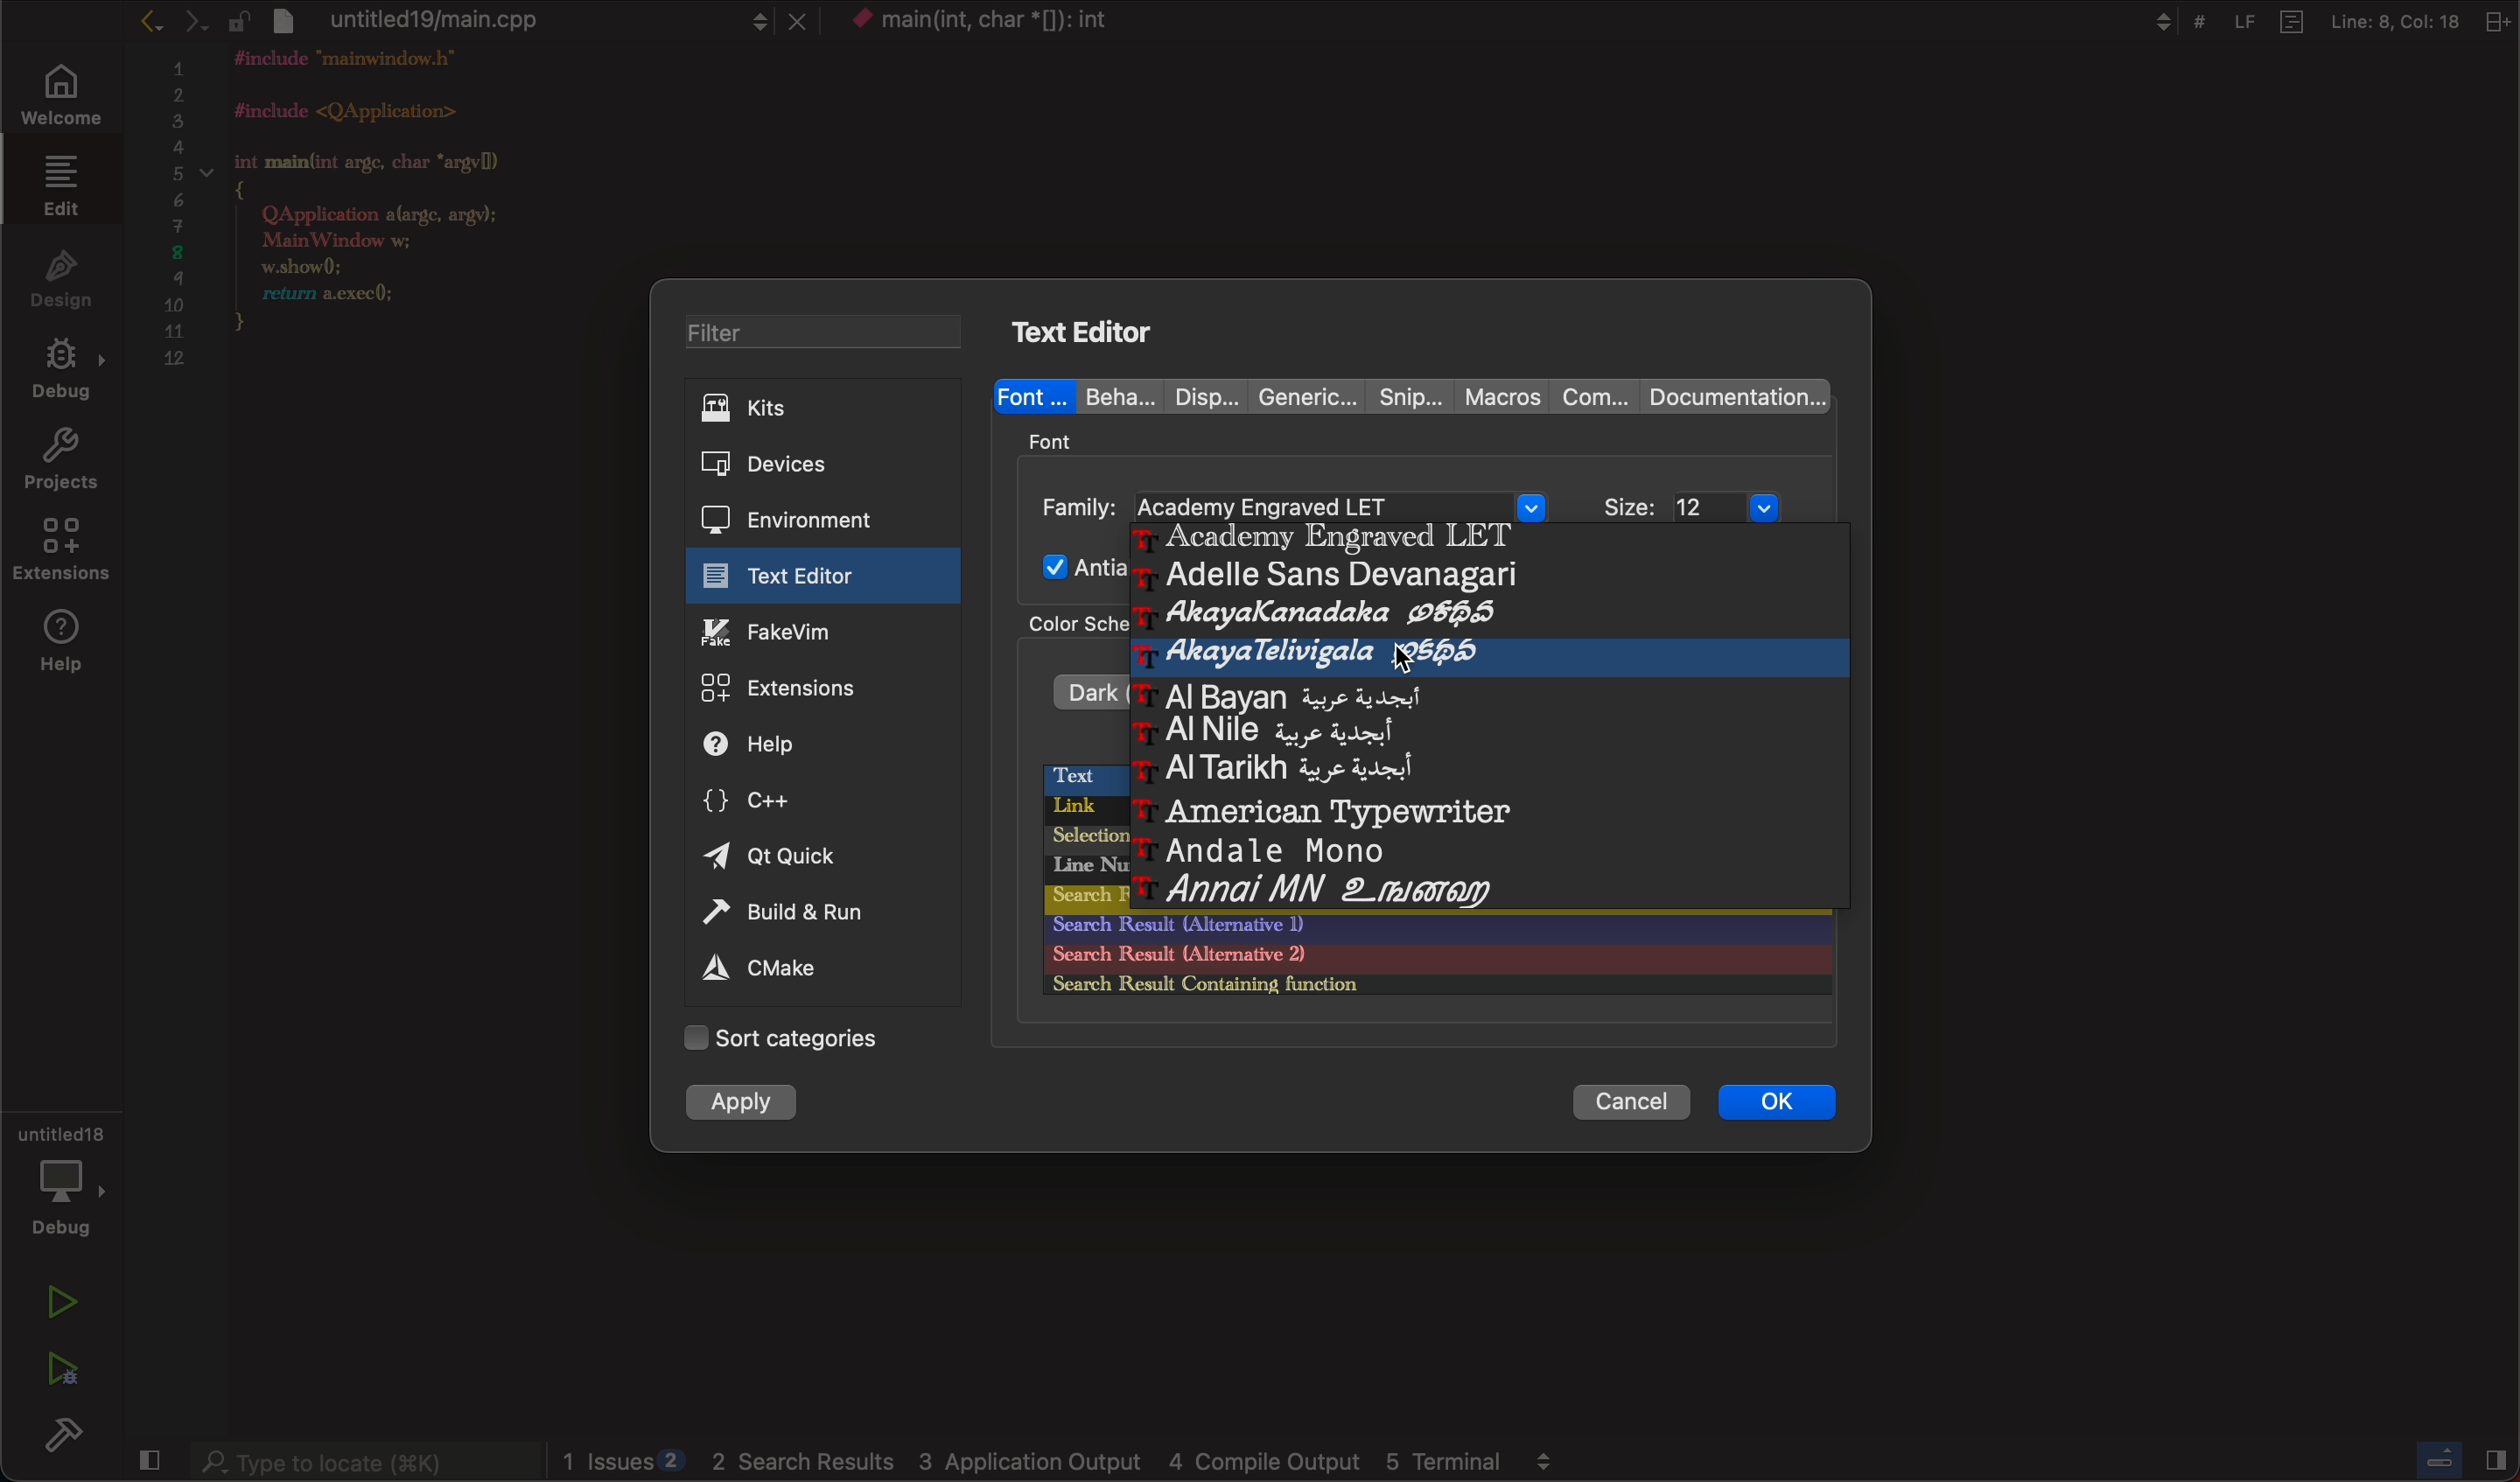 The height and width of the screenshot is (1482, 2520). What do you see at coordinates (740, 1102) in the screenshot?
I see `apply` at bounding box center [740, 1102].